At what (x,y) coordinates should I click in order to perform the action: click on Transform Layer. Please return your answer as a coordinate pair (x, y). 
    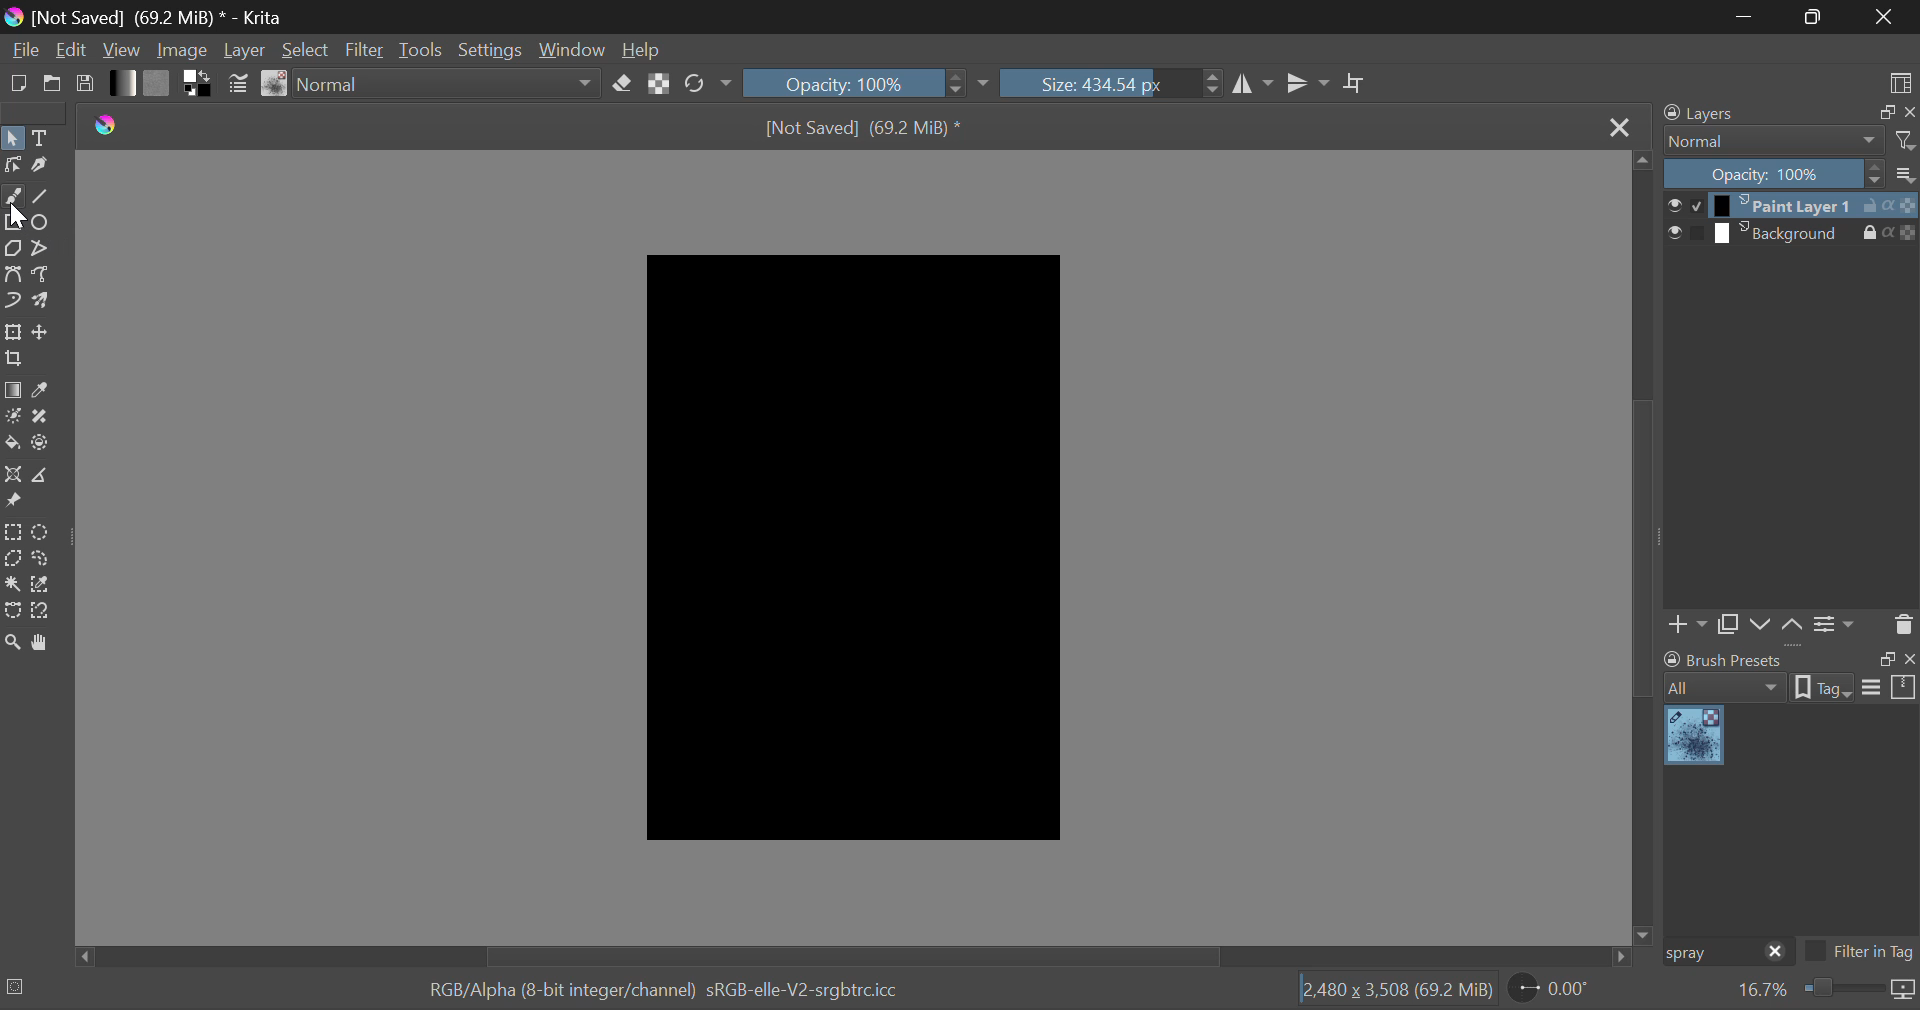
    Looking at the image, I should click on (13, 332).